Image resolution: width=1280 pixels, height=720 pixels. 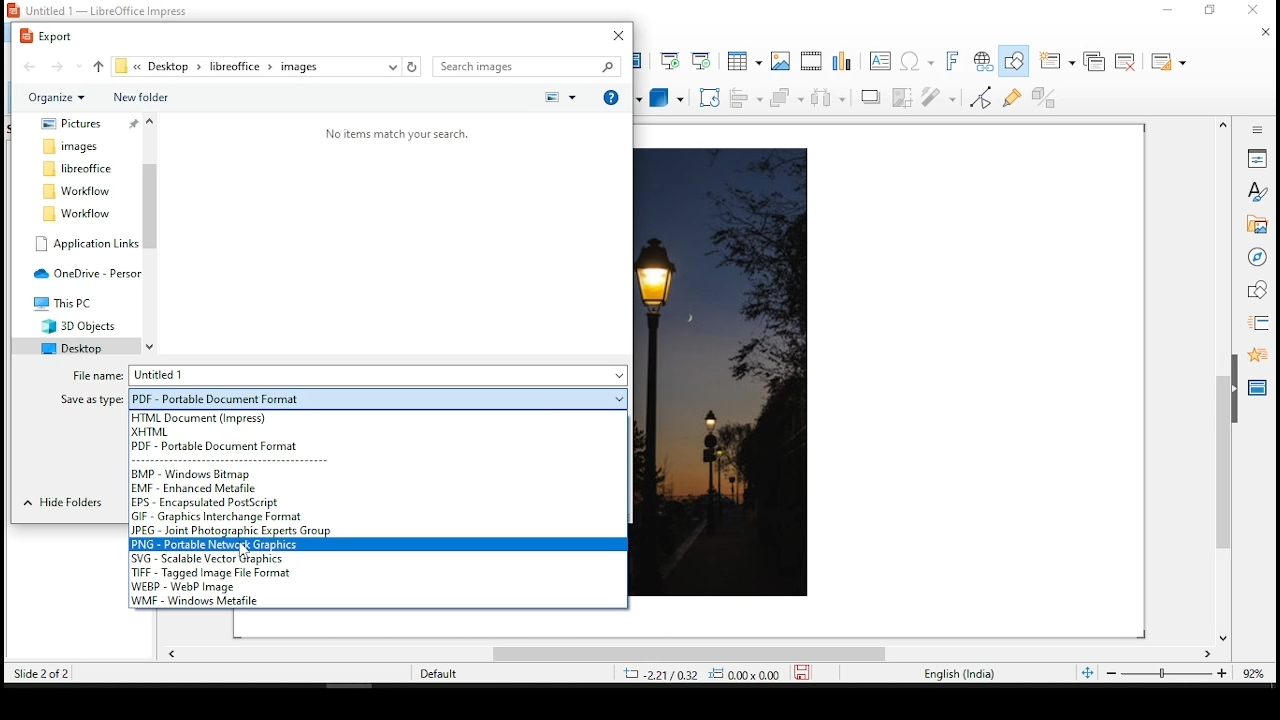 What do you see at coordinates (1050, 96) in the screenshot?
I see `toggle extrusiuon` at bounding box center [1050, 96].